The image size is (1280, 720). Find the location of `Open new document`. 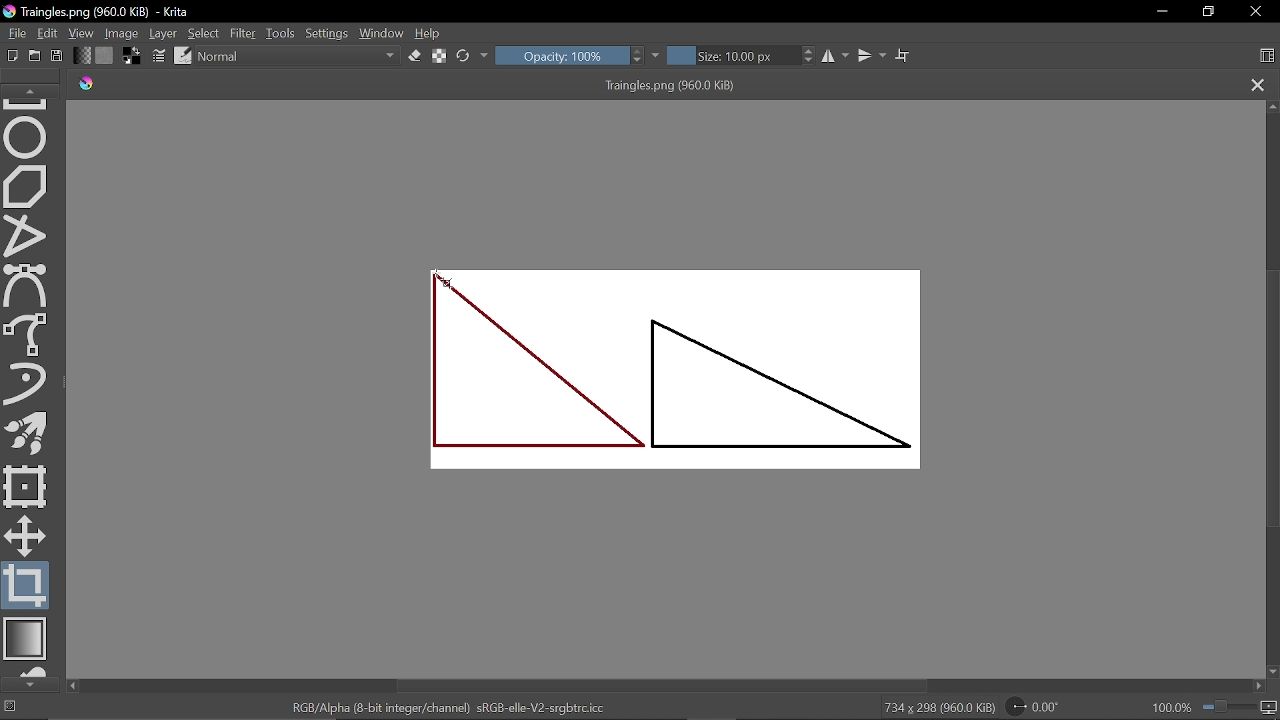

Open new document is located at coordinates (35, 56).